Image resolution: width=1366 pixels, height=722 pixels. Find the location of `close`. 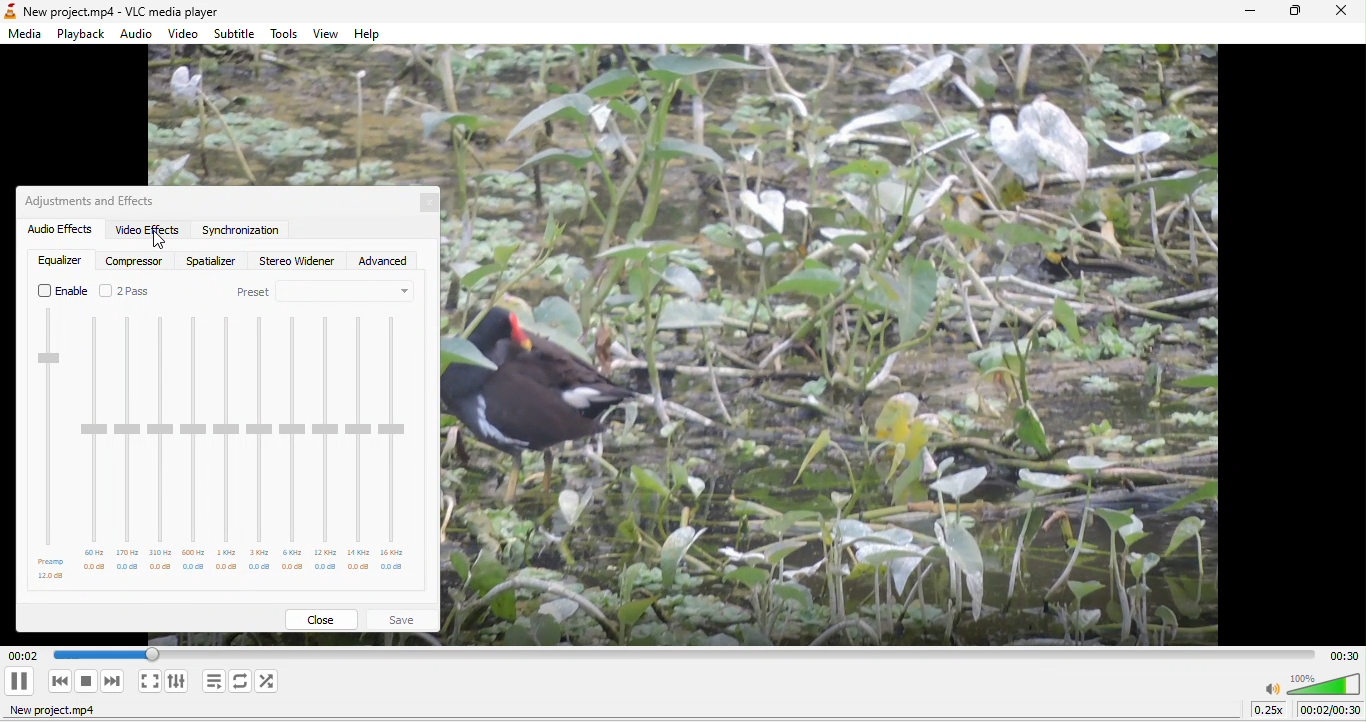

close is located at coordinates (1339, 13).